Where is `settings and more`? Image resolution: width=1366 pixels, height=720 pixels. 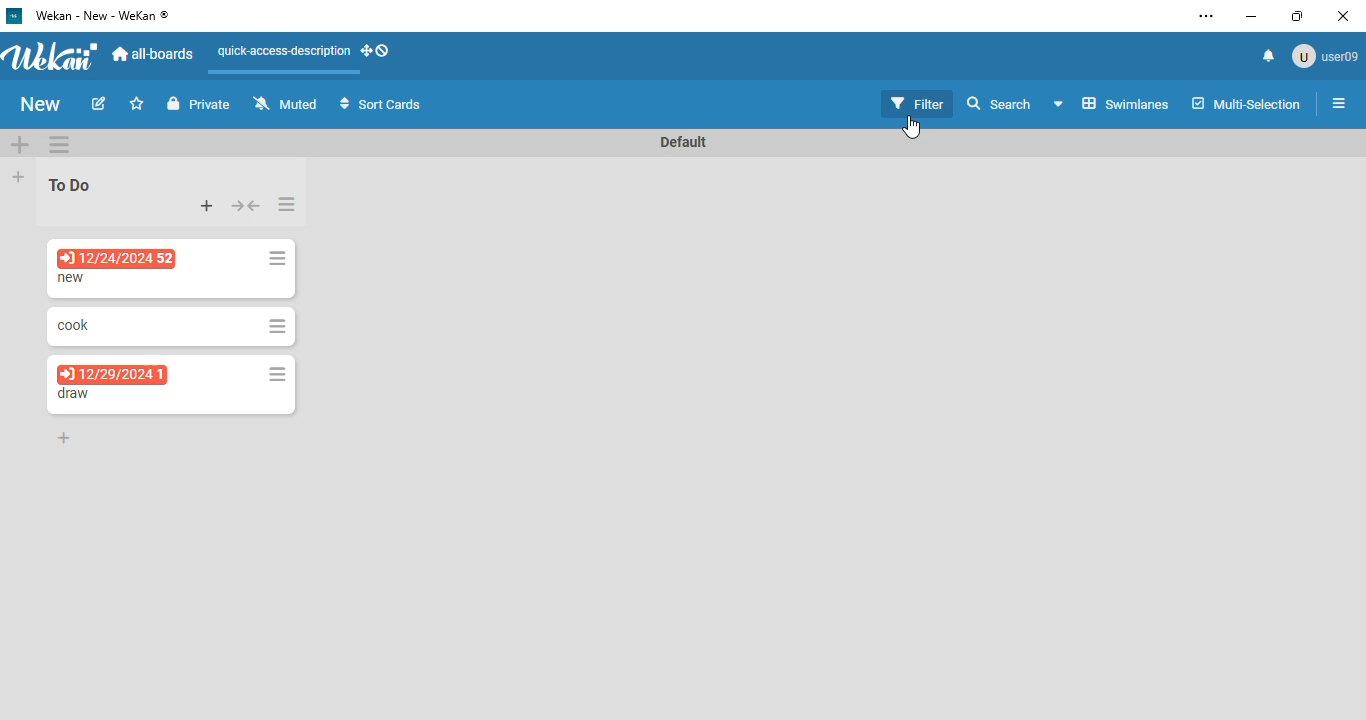 settings and more is located at coordinates (1211, 16).